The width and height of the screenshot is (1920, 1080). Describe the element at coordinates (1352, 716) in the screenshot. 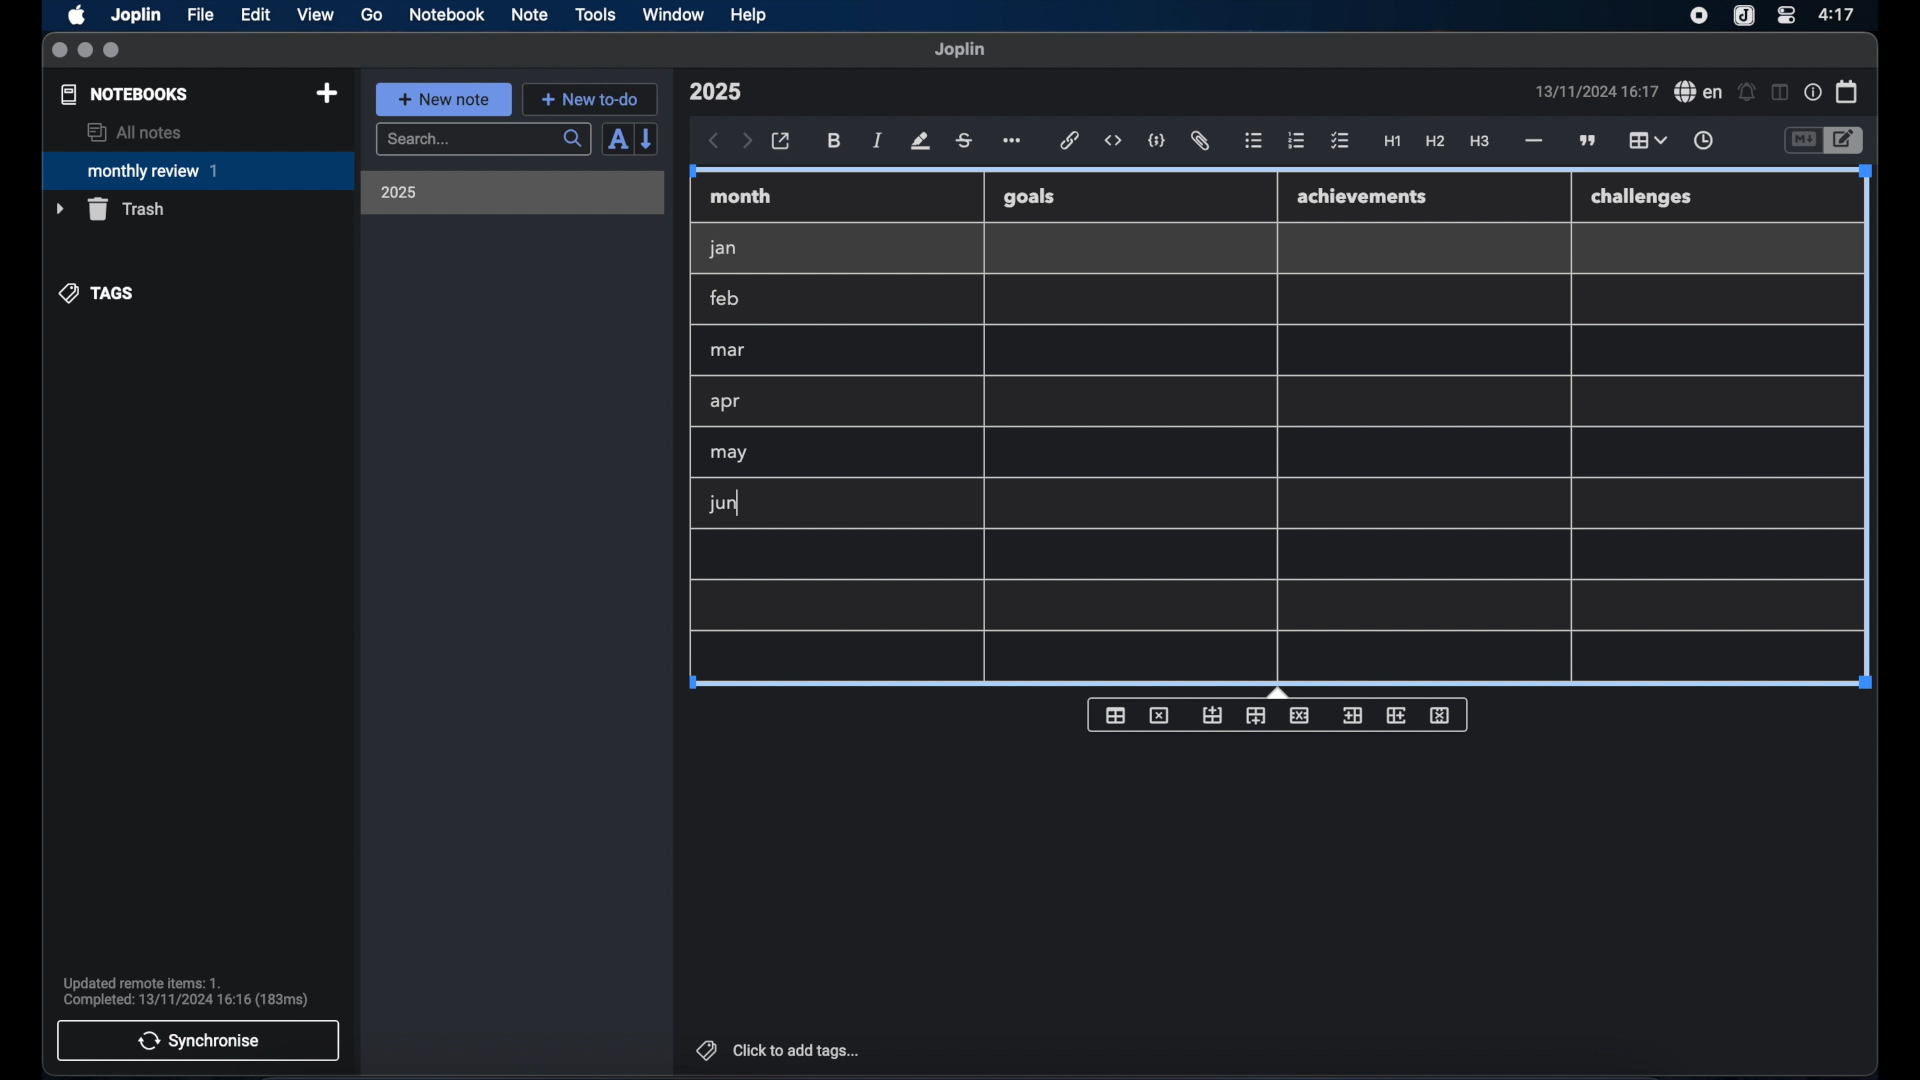

I see `insert column before` at that location.